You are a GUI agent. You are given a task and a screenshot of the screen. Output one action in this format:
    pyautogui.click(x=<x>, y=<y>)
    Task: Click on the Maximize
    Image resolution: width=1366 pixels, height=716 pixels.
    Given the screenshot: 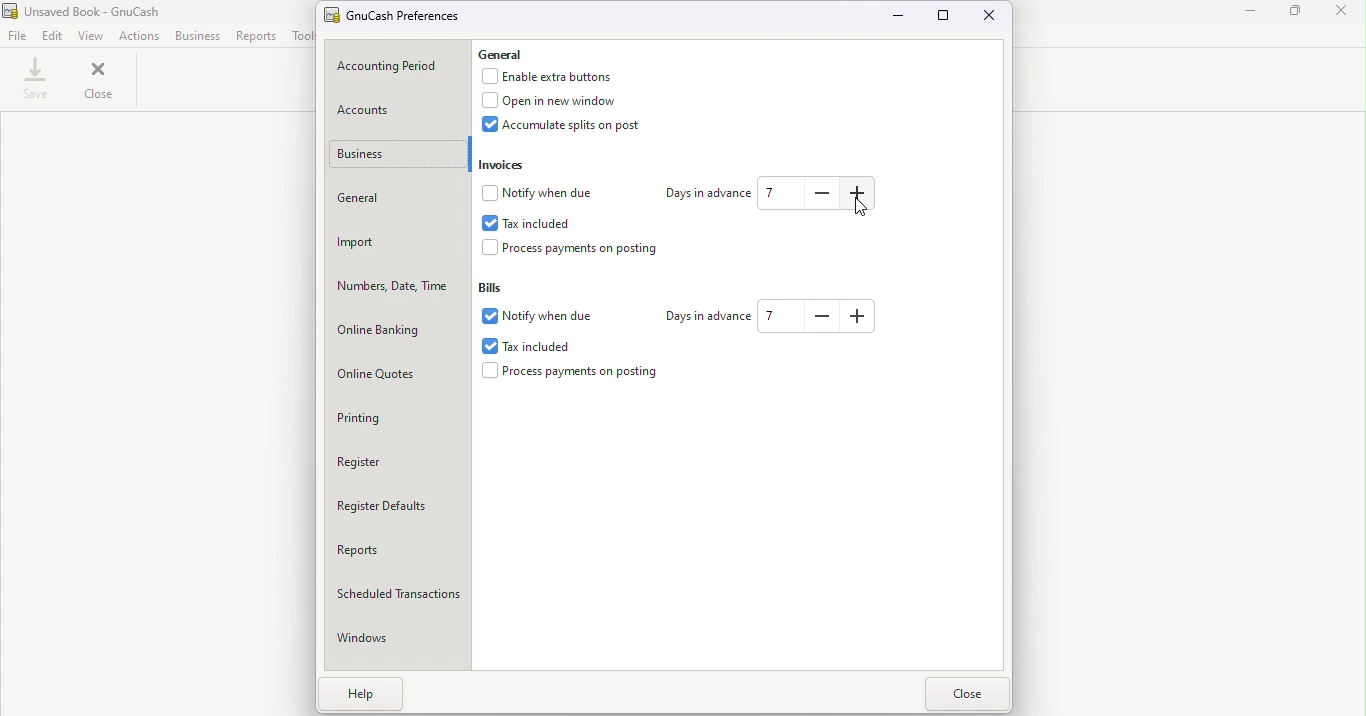 What is the action you would take?
    pyautogui.click(x=1296, y=14)
    